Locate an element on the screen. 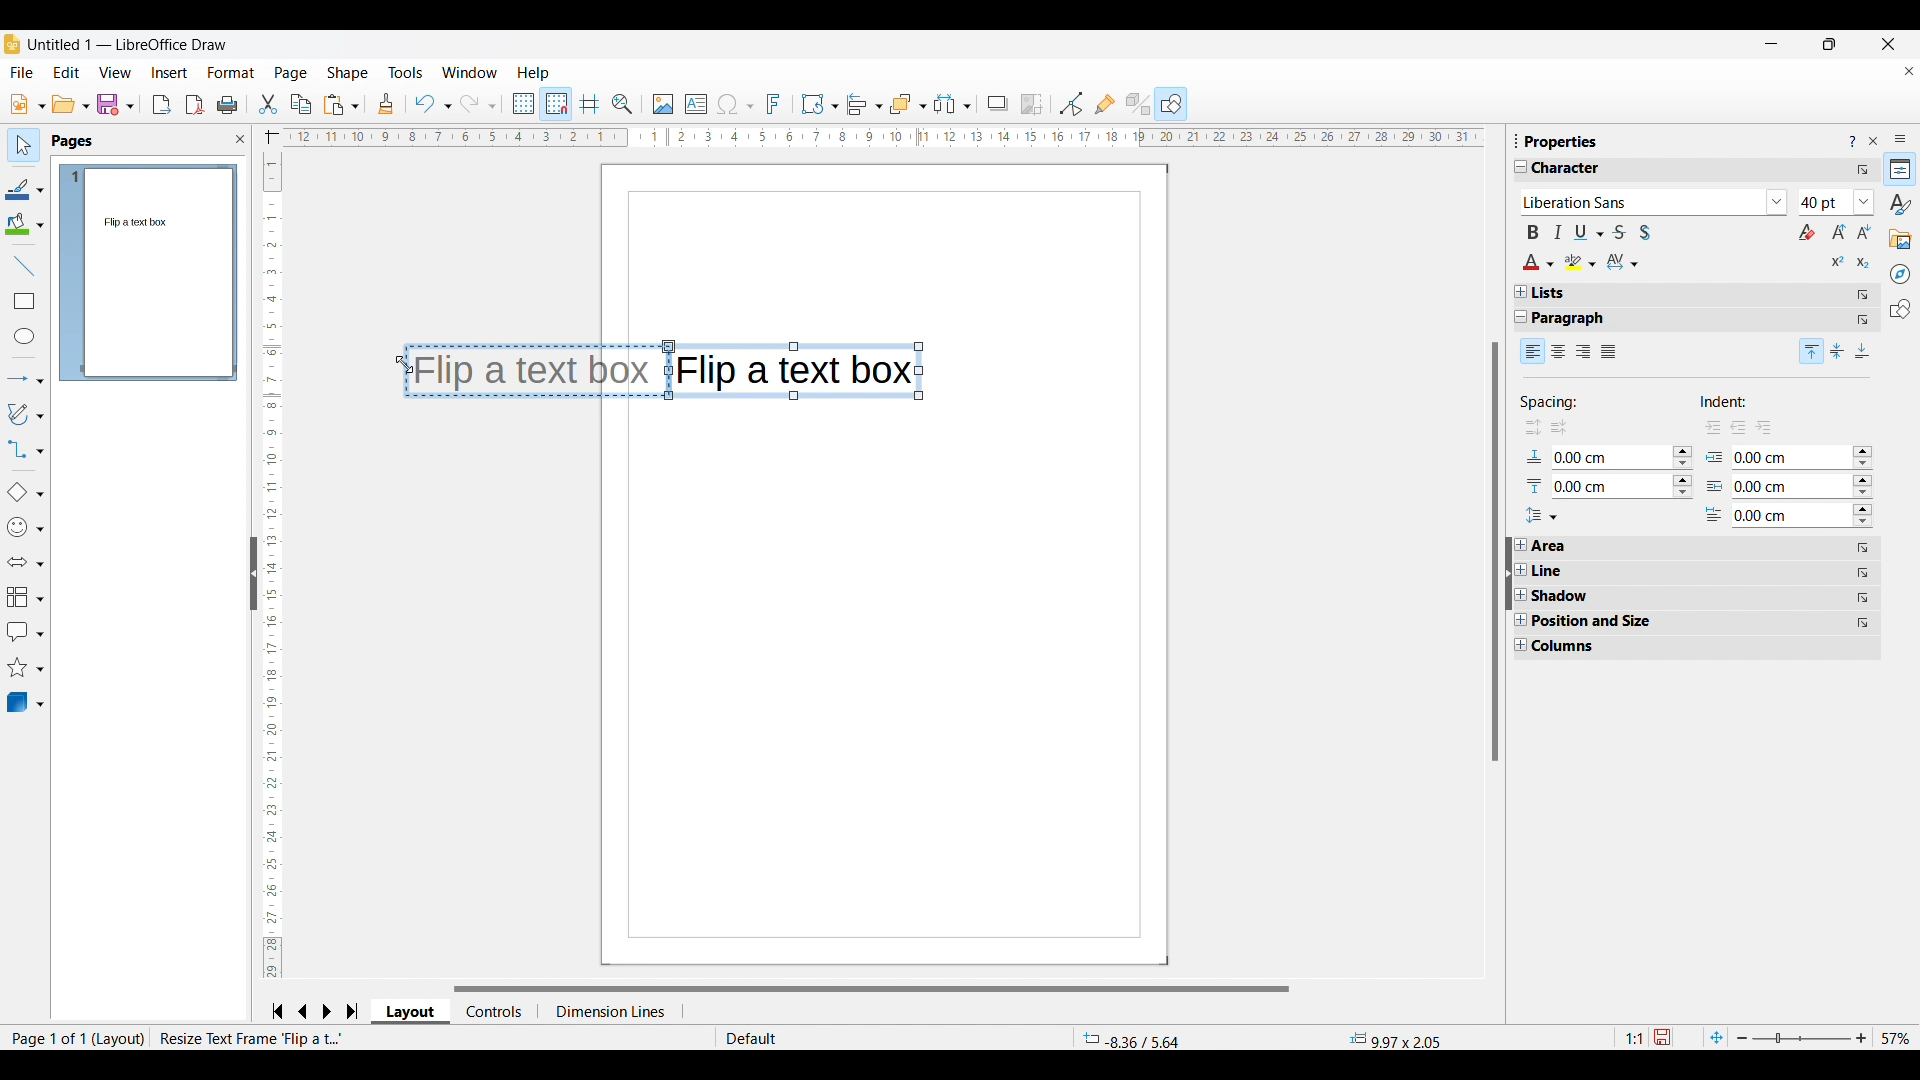  Flip a text box is located at coordinates (799, 371).